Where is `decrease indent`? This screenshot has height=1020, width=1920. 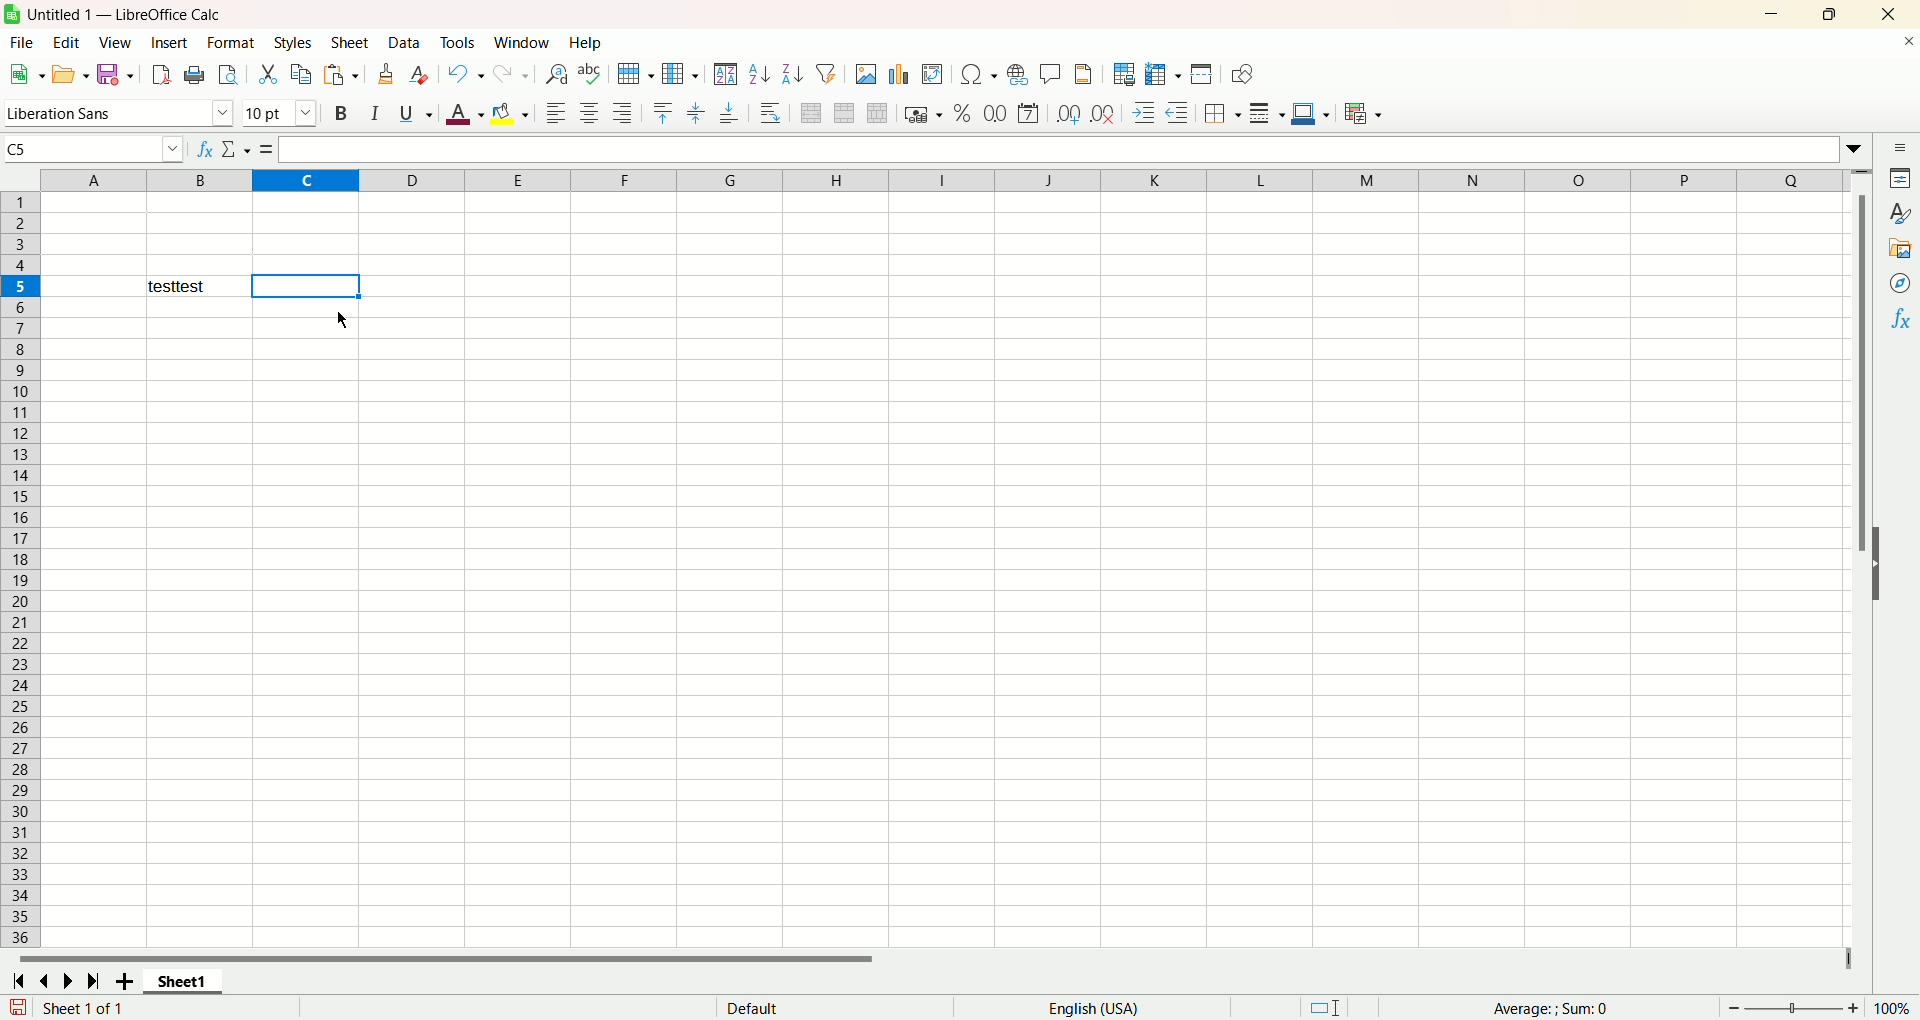 decrease indent is located at coordinates (1180, 113).